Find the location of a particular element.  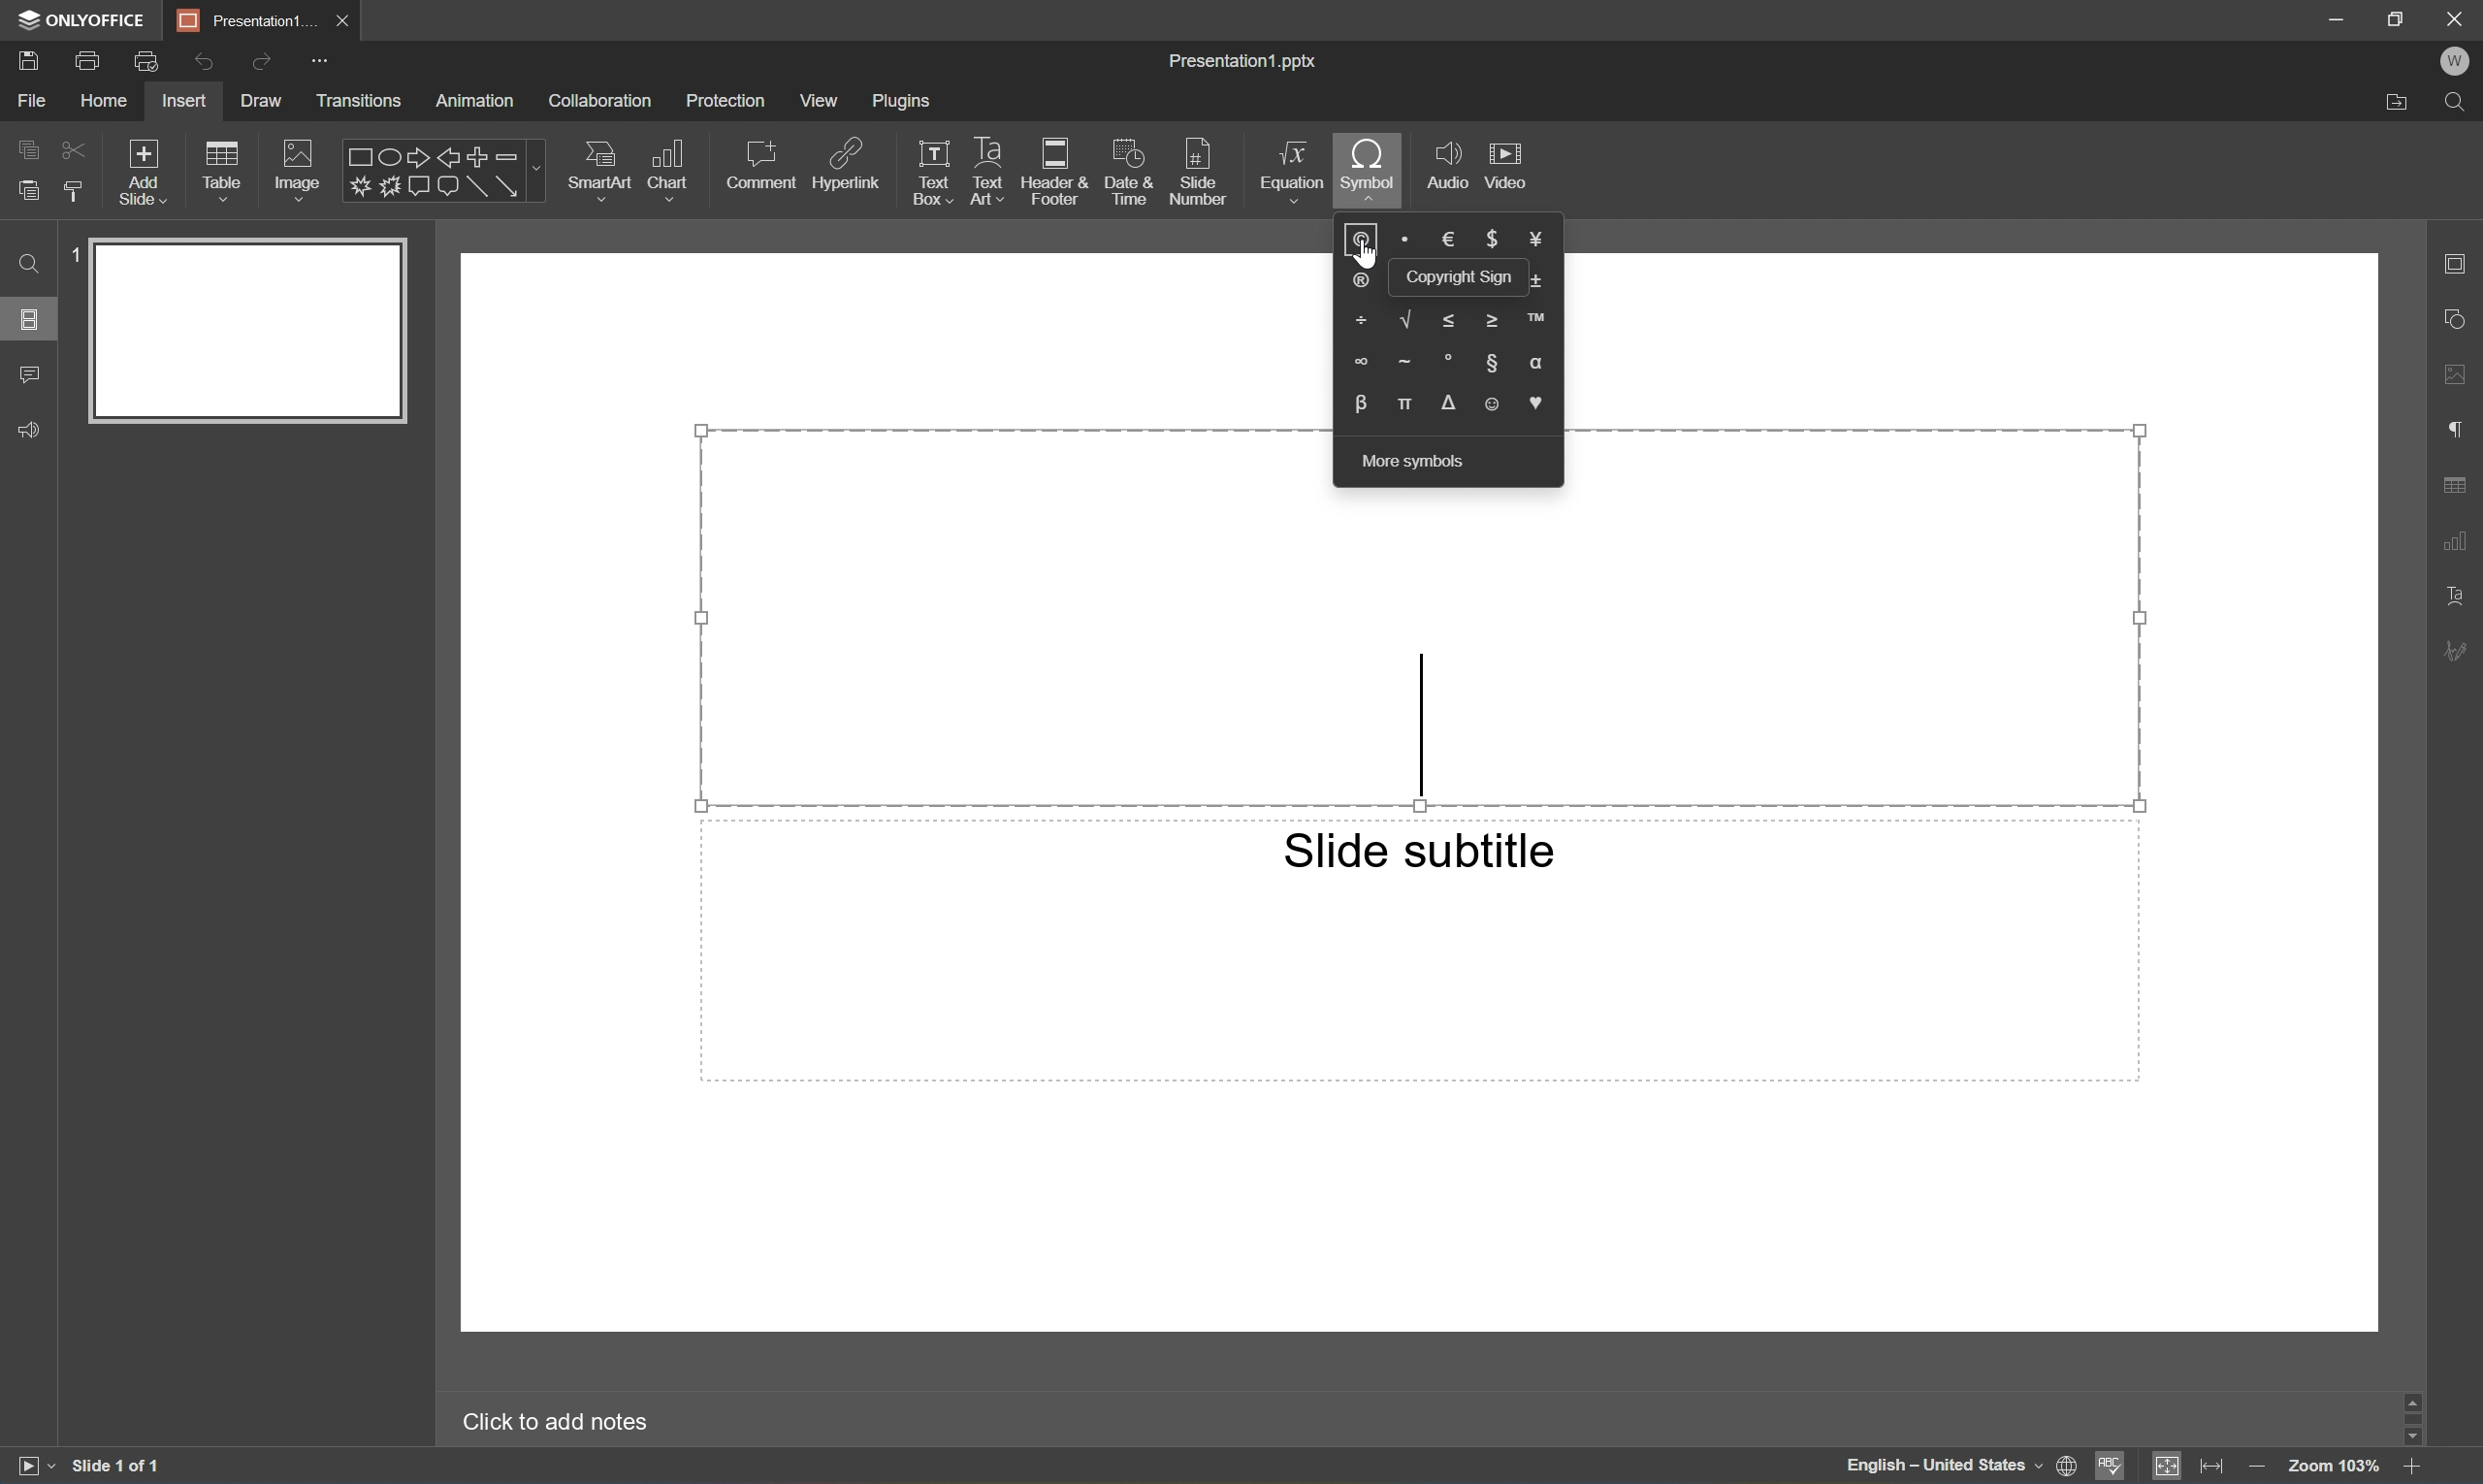

Zoom 103% is located at coordinates (2336, 1469).